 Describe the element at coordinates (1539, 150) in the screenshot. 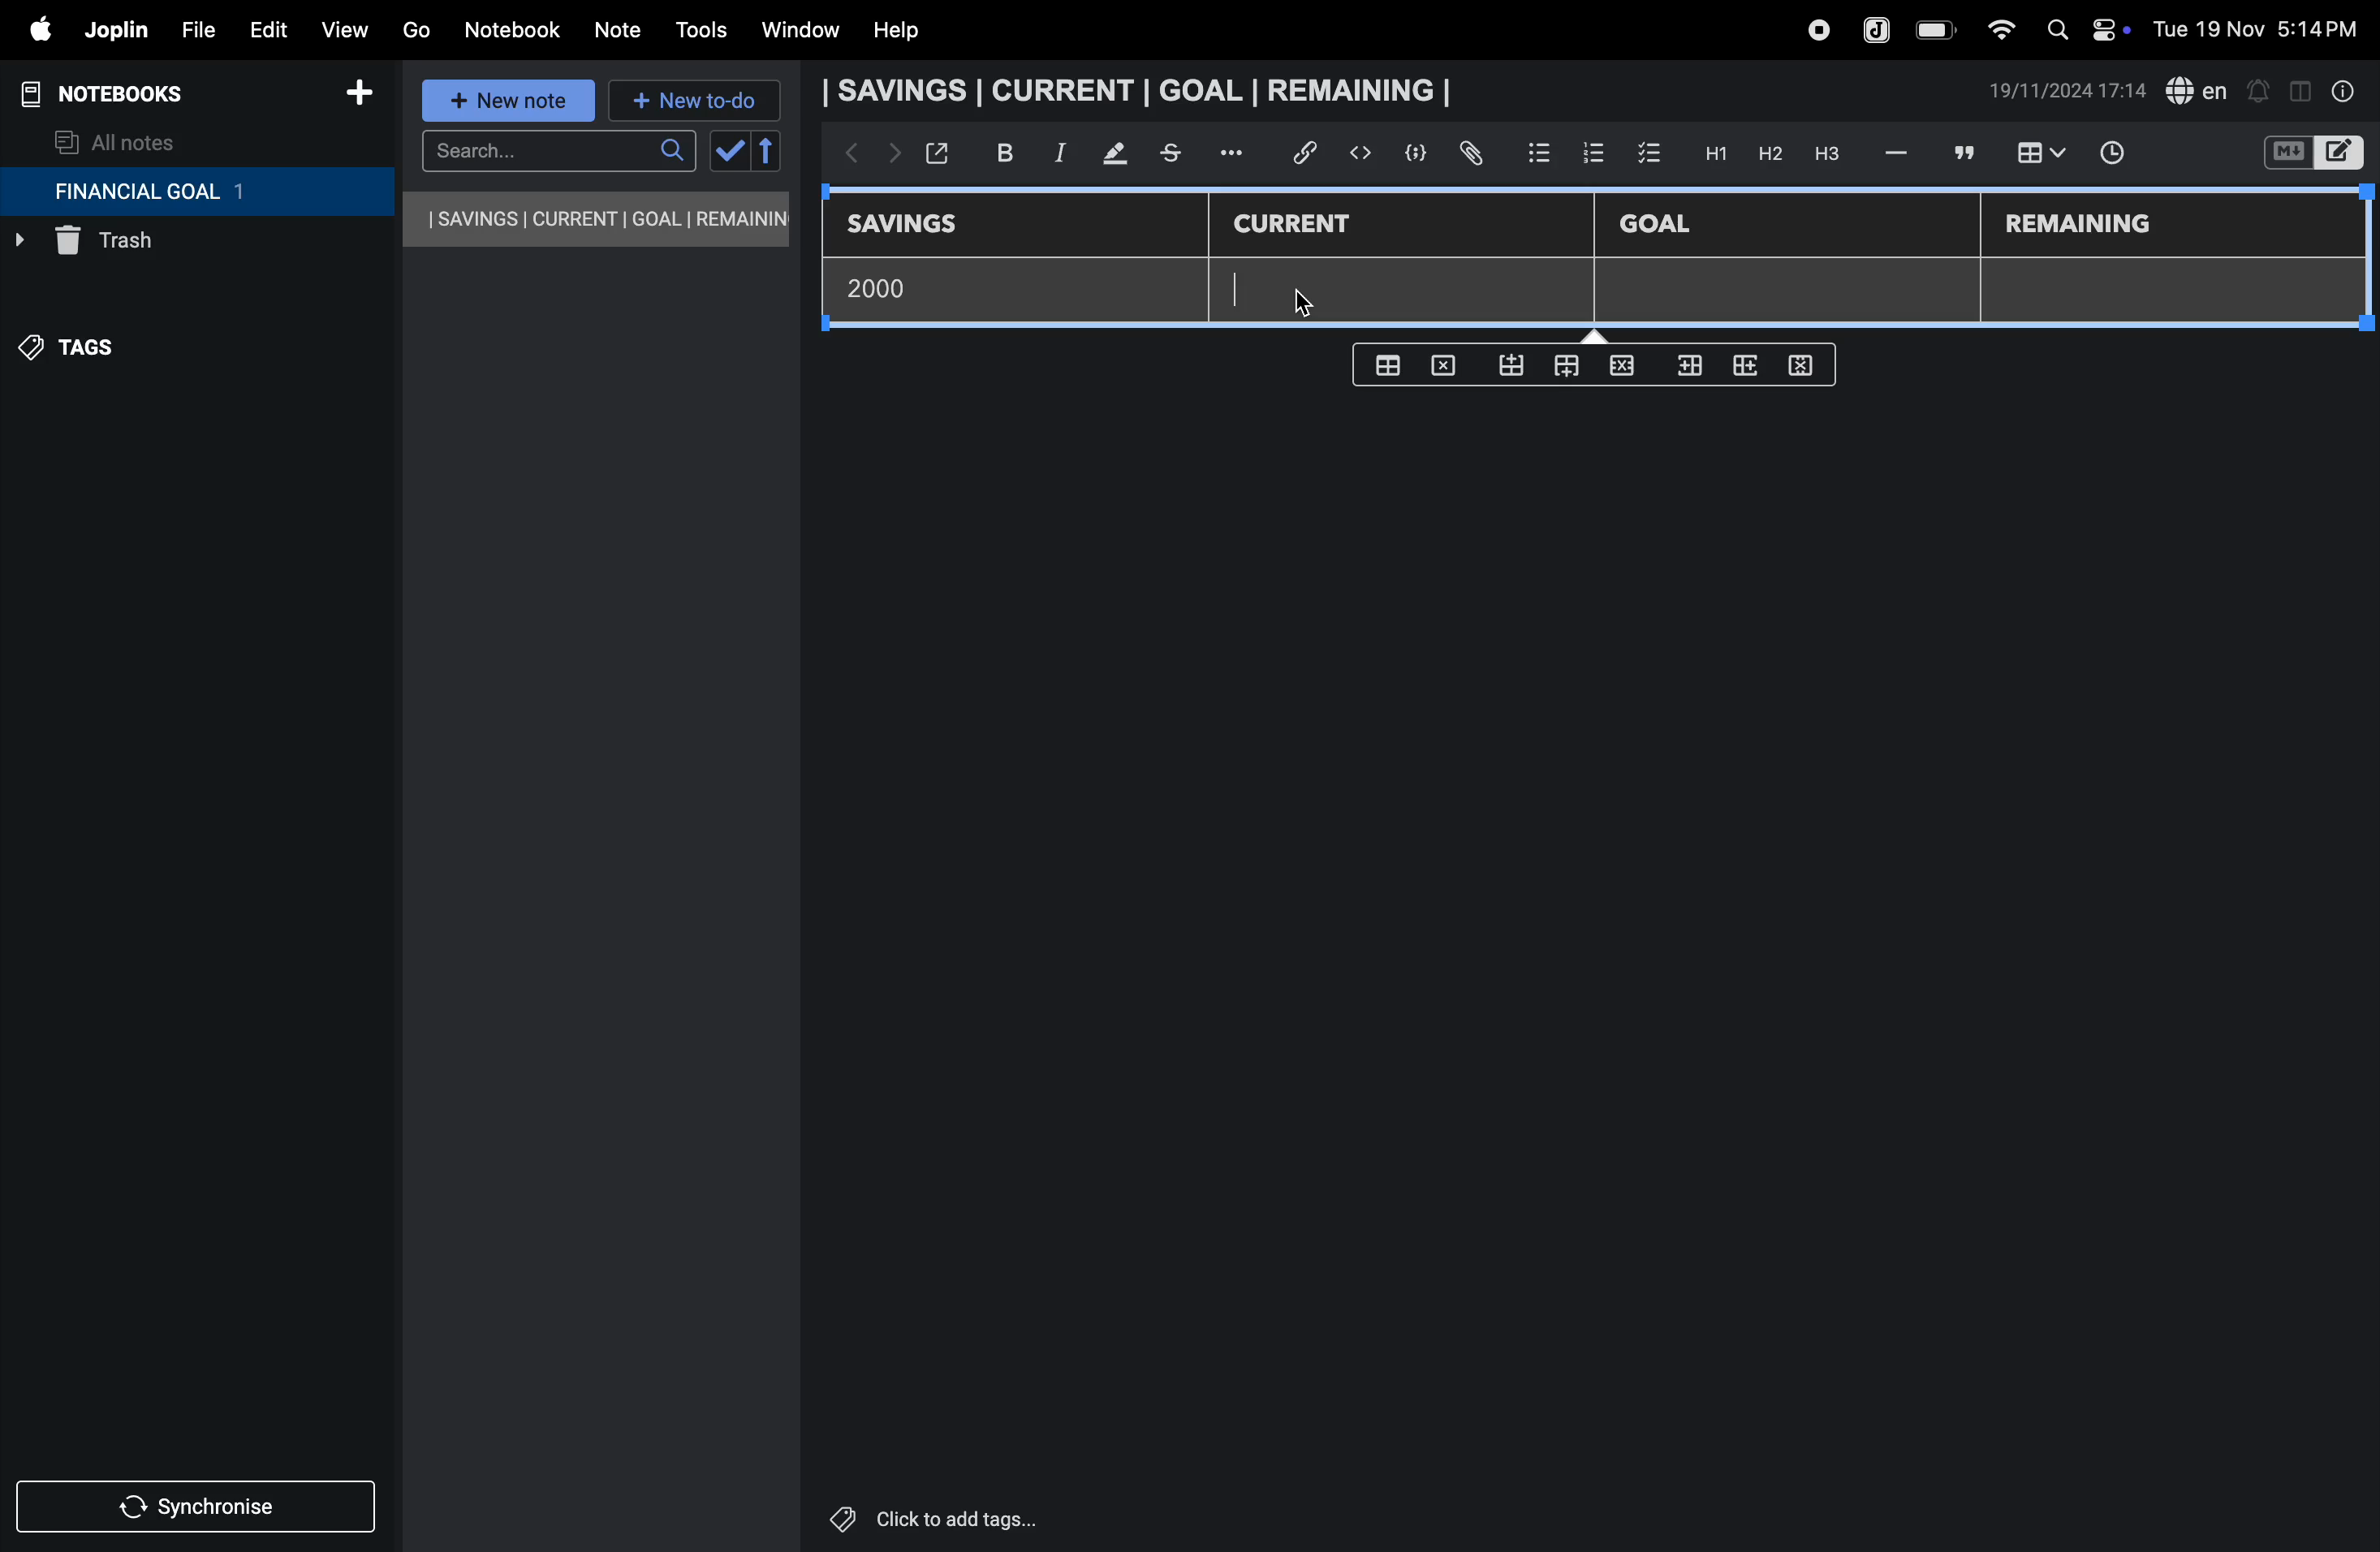

I see `bullet list` at that location.